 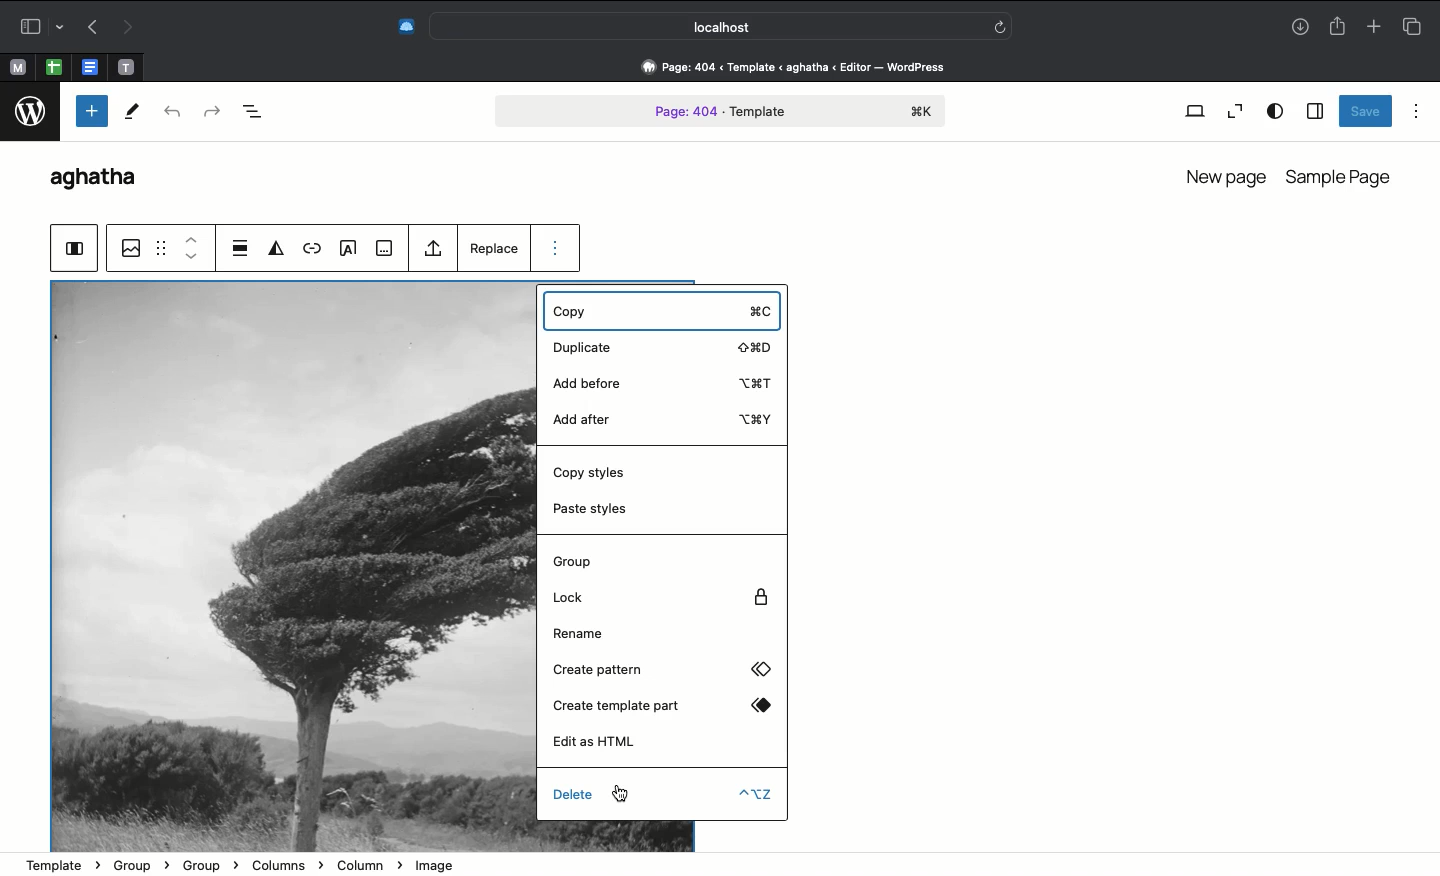 What do you see at coordinates (103, 180) in the screenshot?
I see `WordPress name` at bounding box center [103, 180].